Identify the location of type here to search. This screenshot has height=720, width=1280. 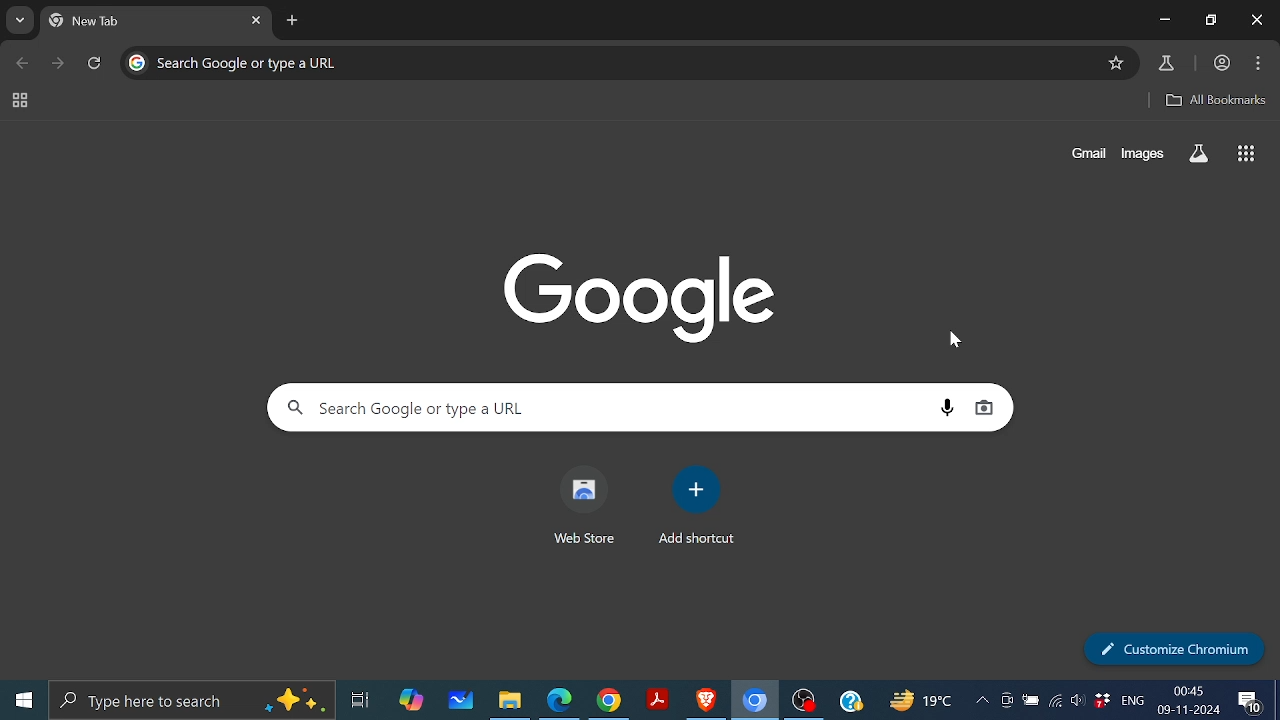
(191, 698).